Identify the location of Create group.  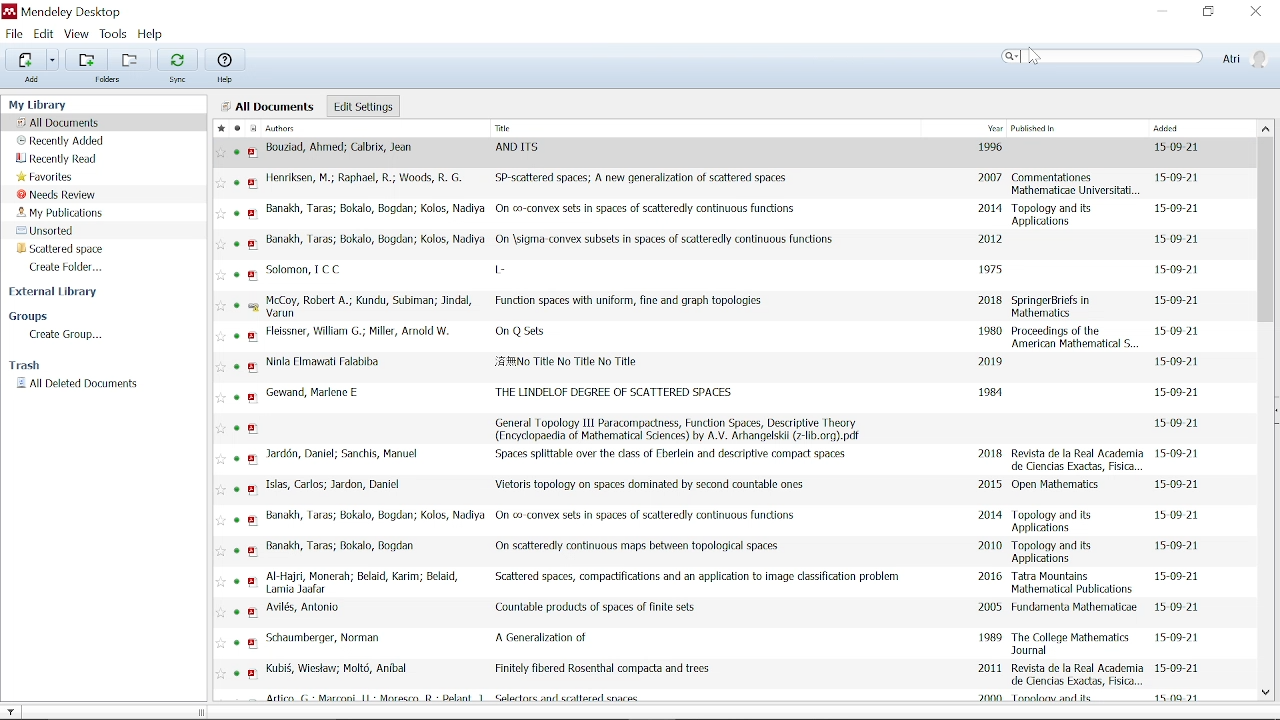
(68, 335).